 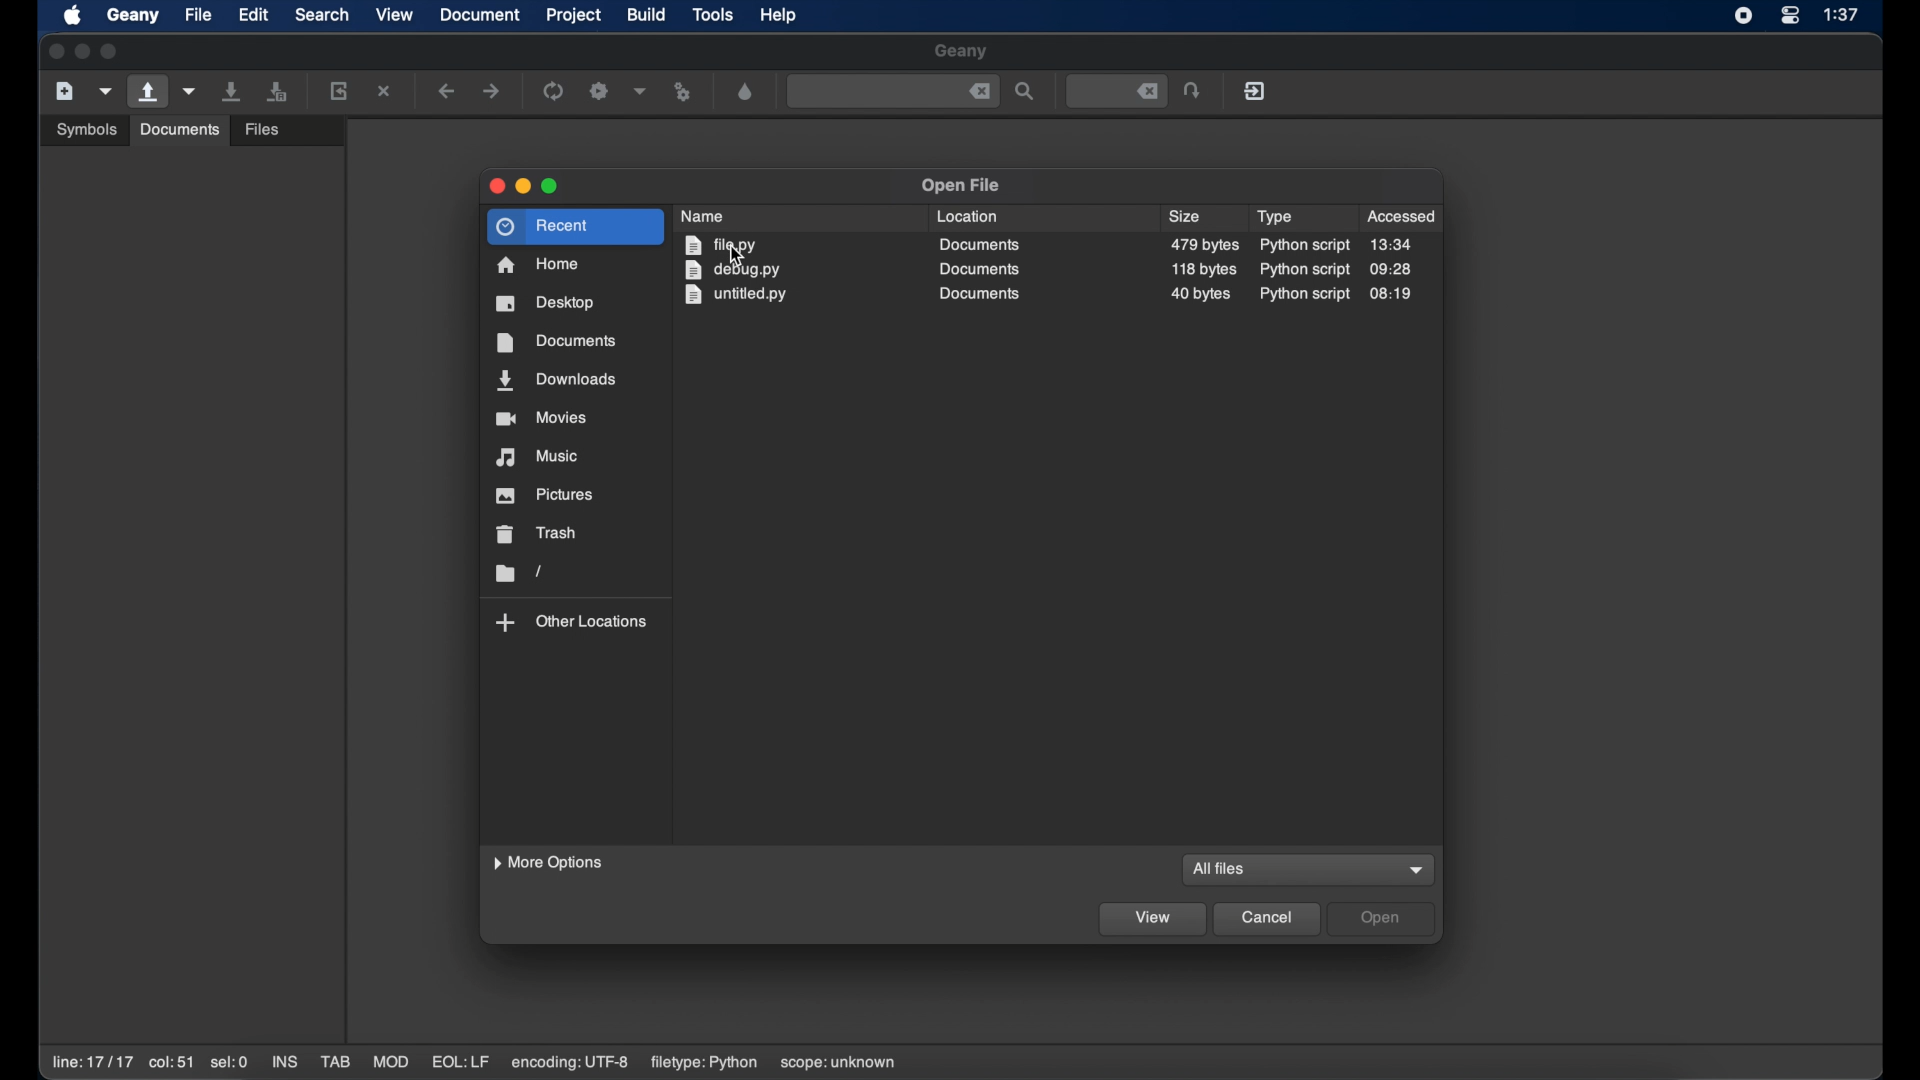 I want to click on 40 bytes, so click(x=1200, y=295).